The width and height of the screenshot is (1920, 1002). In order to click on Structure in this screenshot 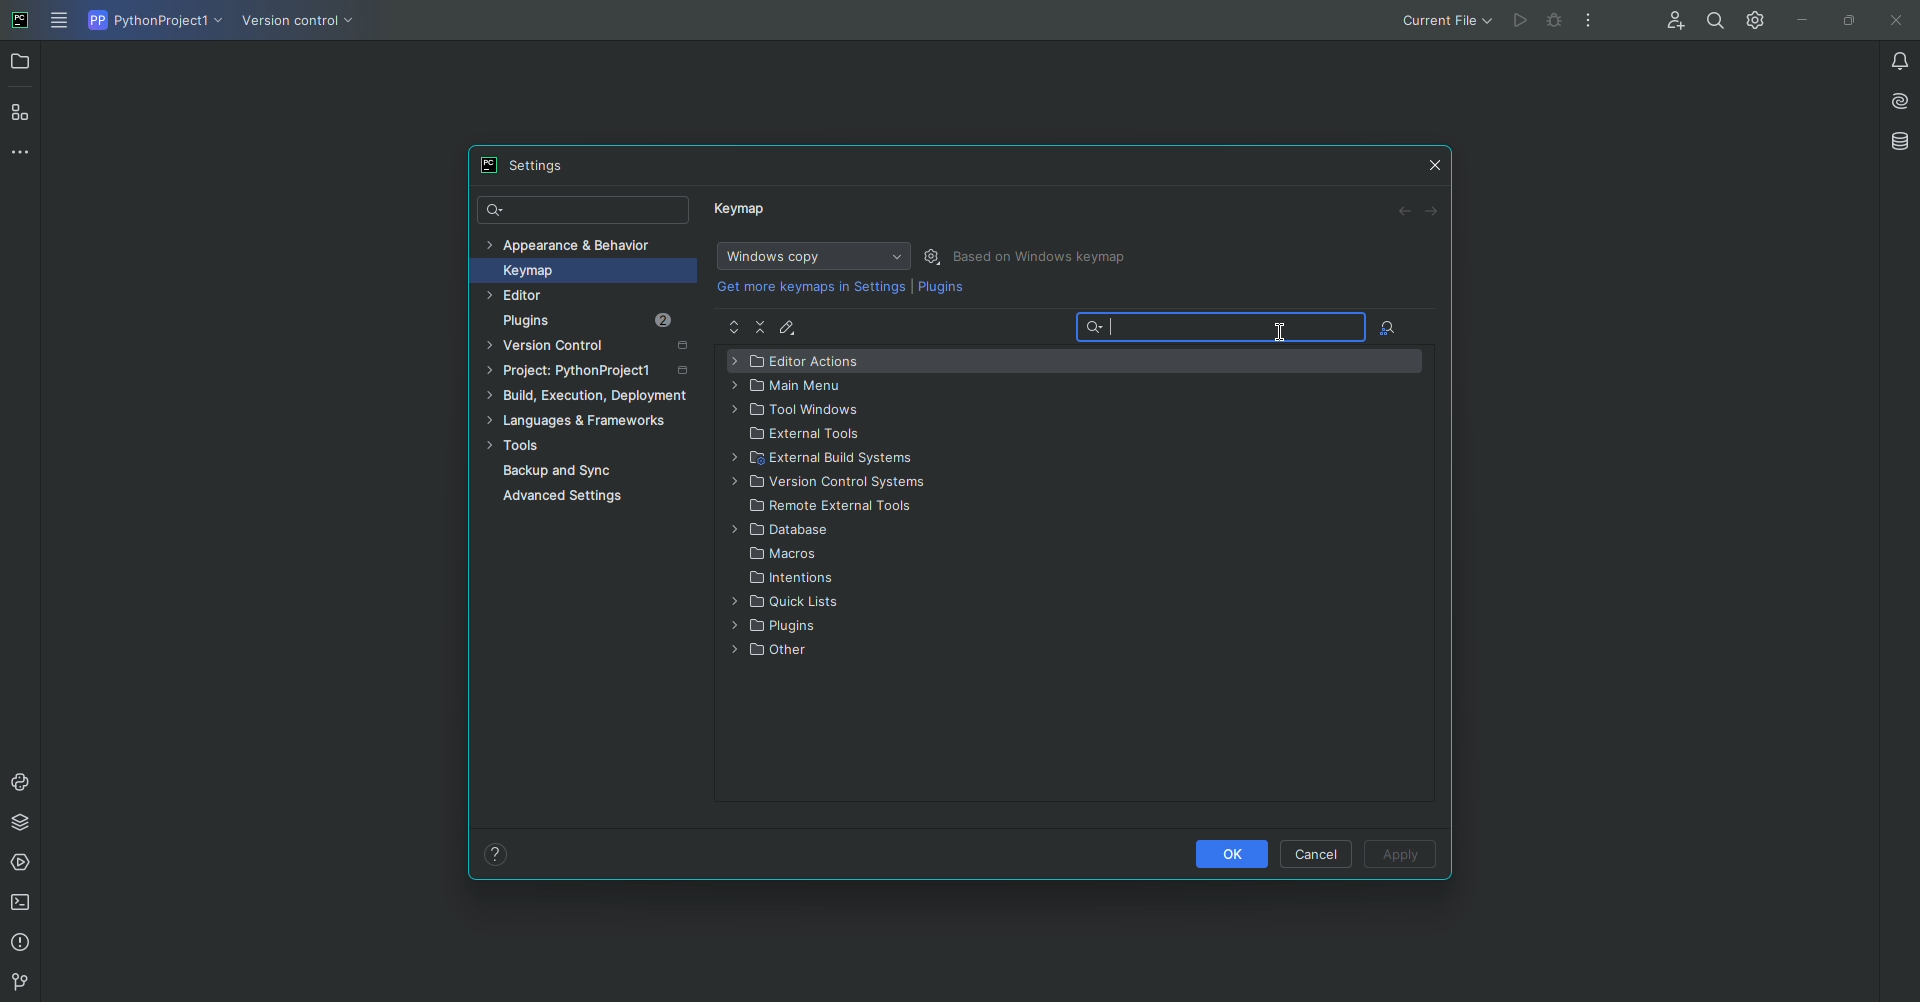, I will do `click(22, 111)`.